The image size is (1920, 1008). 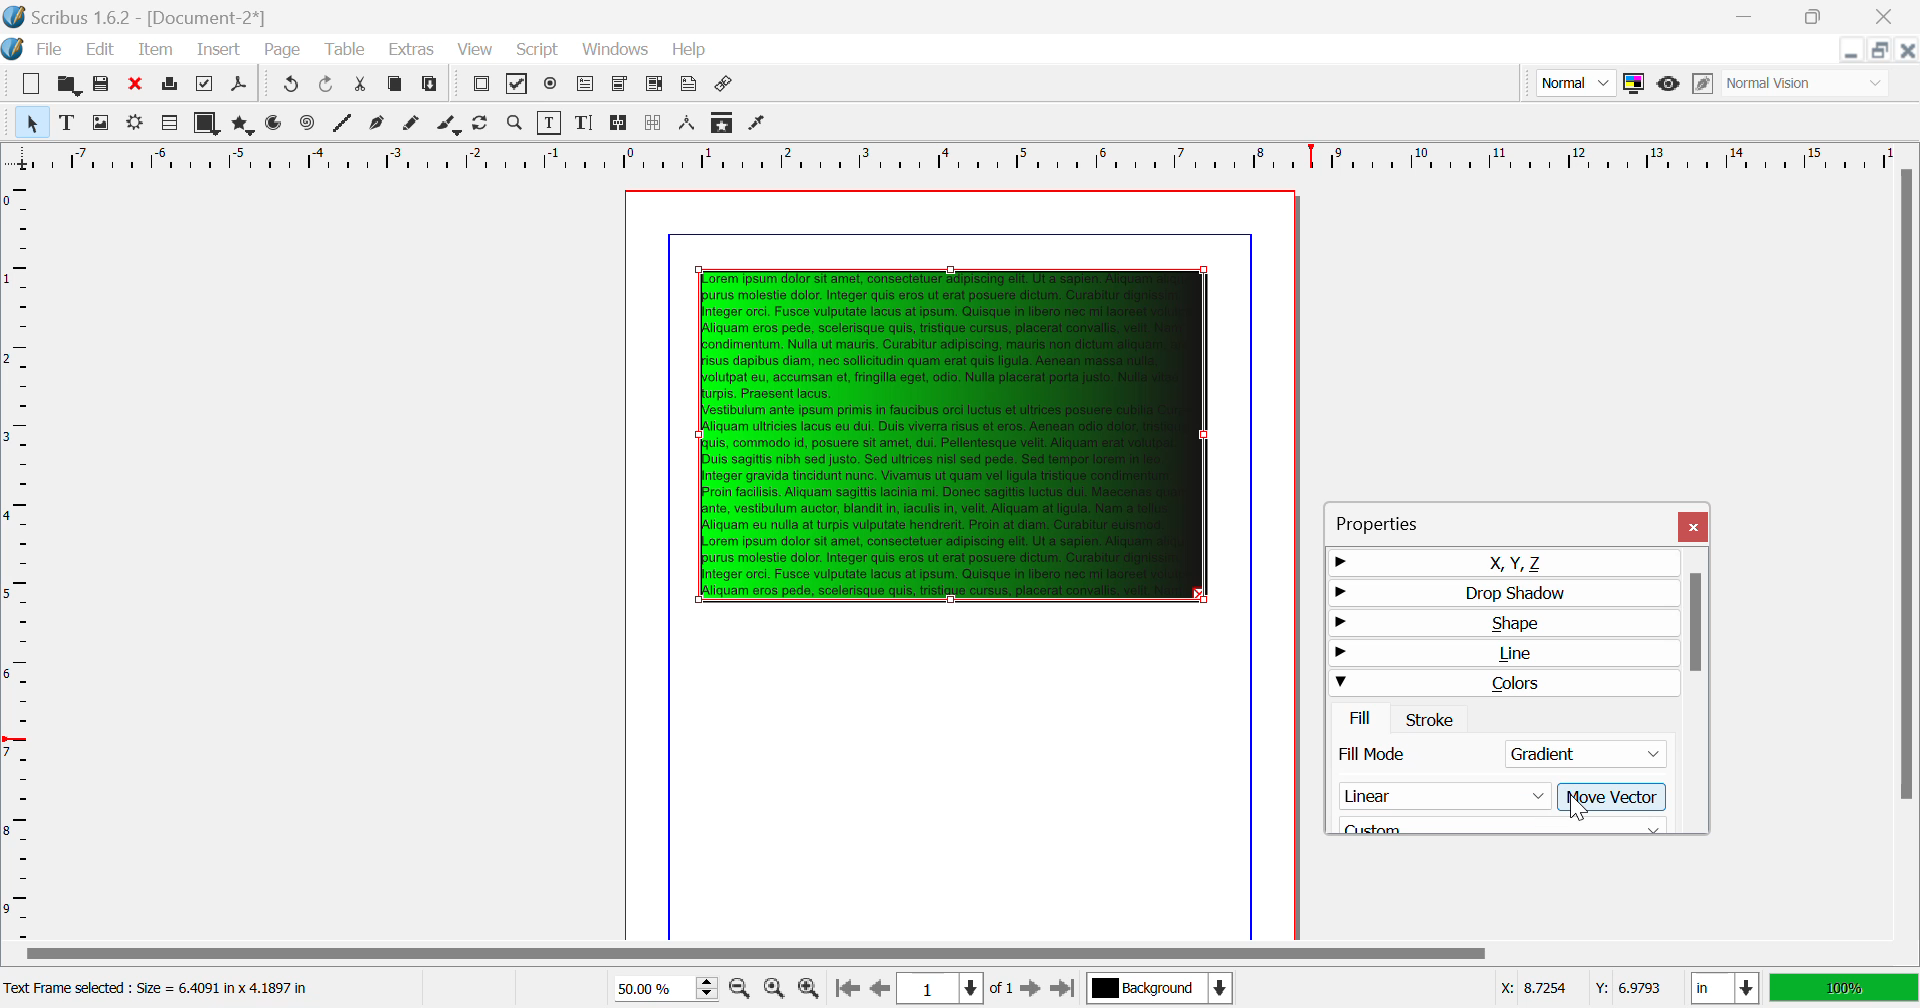 What do you see at coordinates (172, 84) in the screenshot?
I see `Print` at bounding box center [172, 84].